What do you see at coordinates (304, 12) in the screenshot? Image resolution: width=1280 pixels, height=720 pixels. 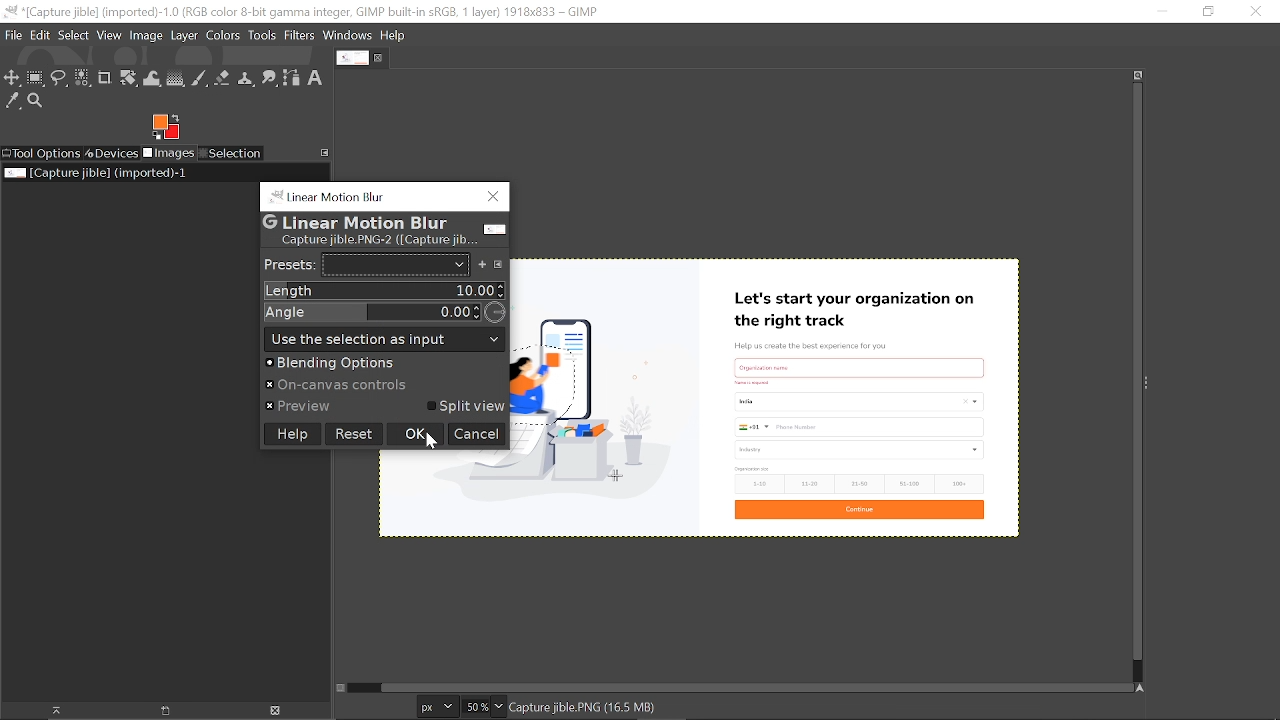 I see `Current window` at bounding box center [304, 12].